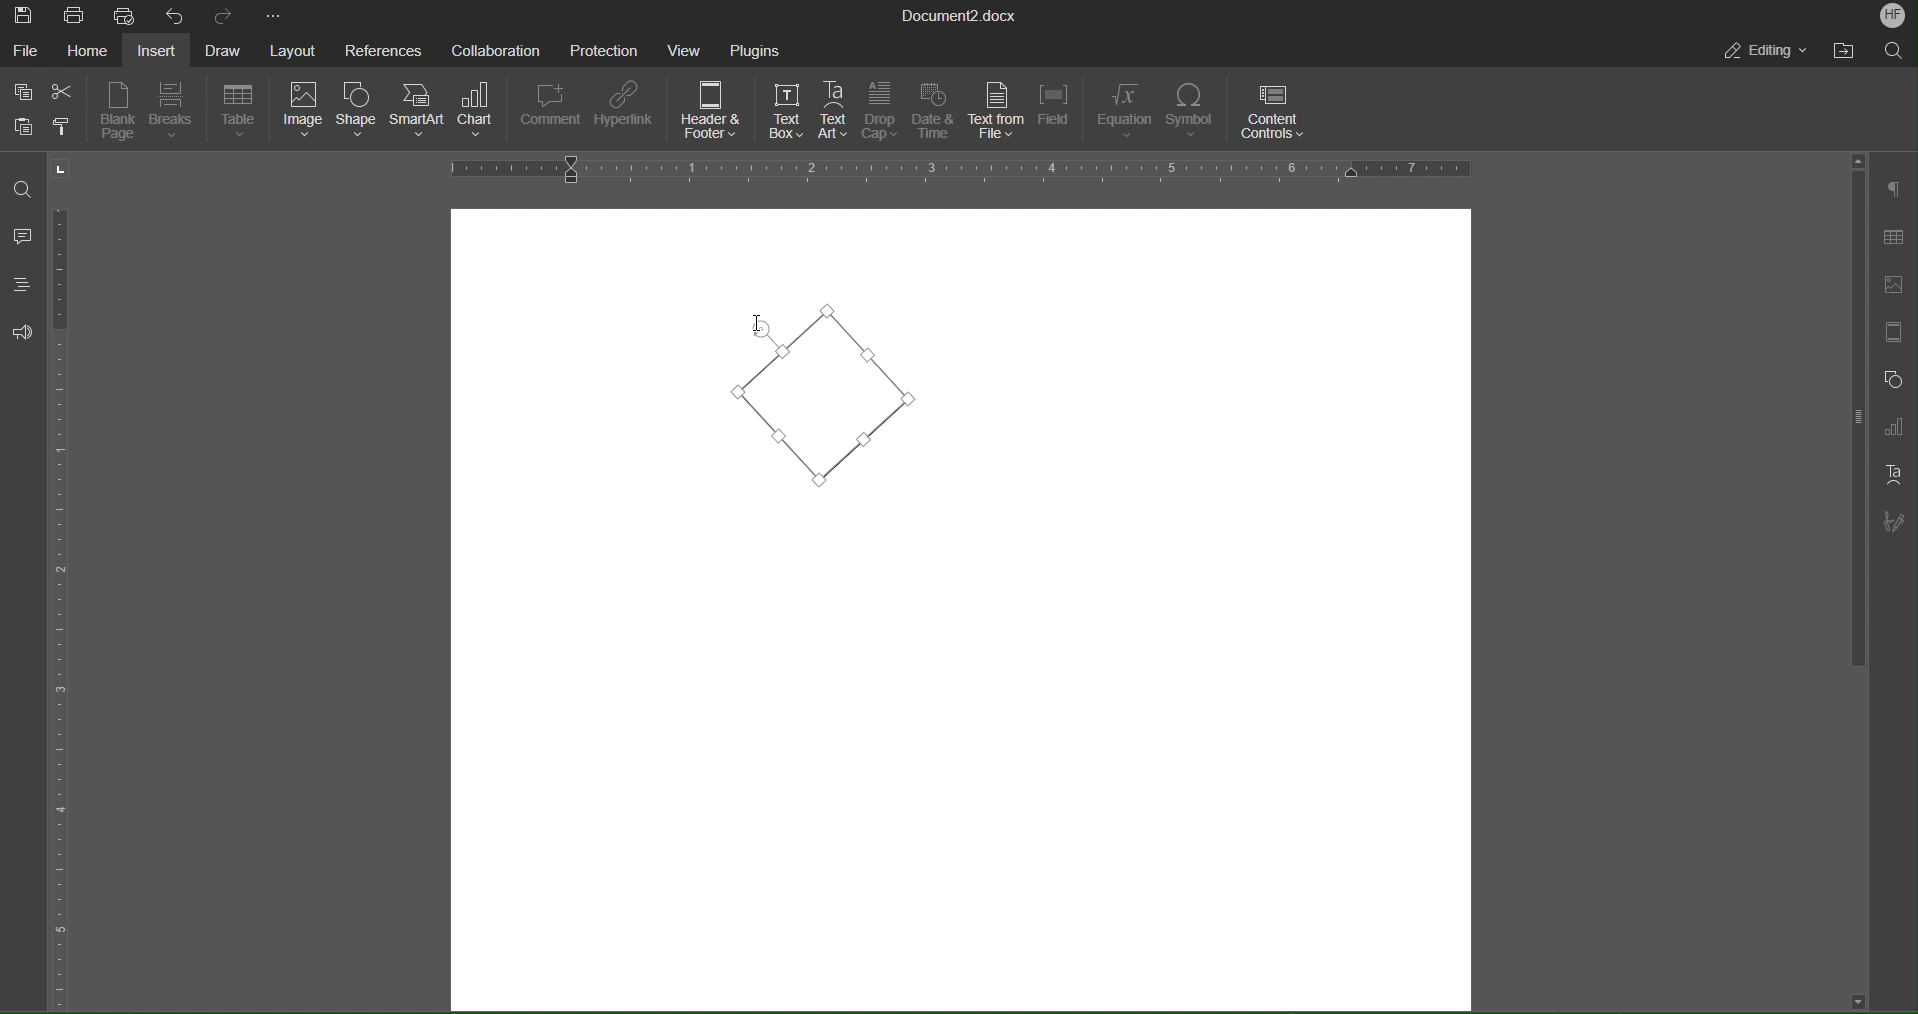  Describe the element at coordinates (20, 284) in the screenshot. I see `Headings` at that location.